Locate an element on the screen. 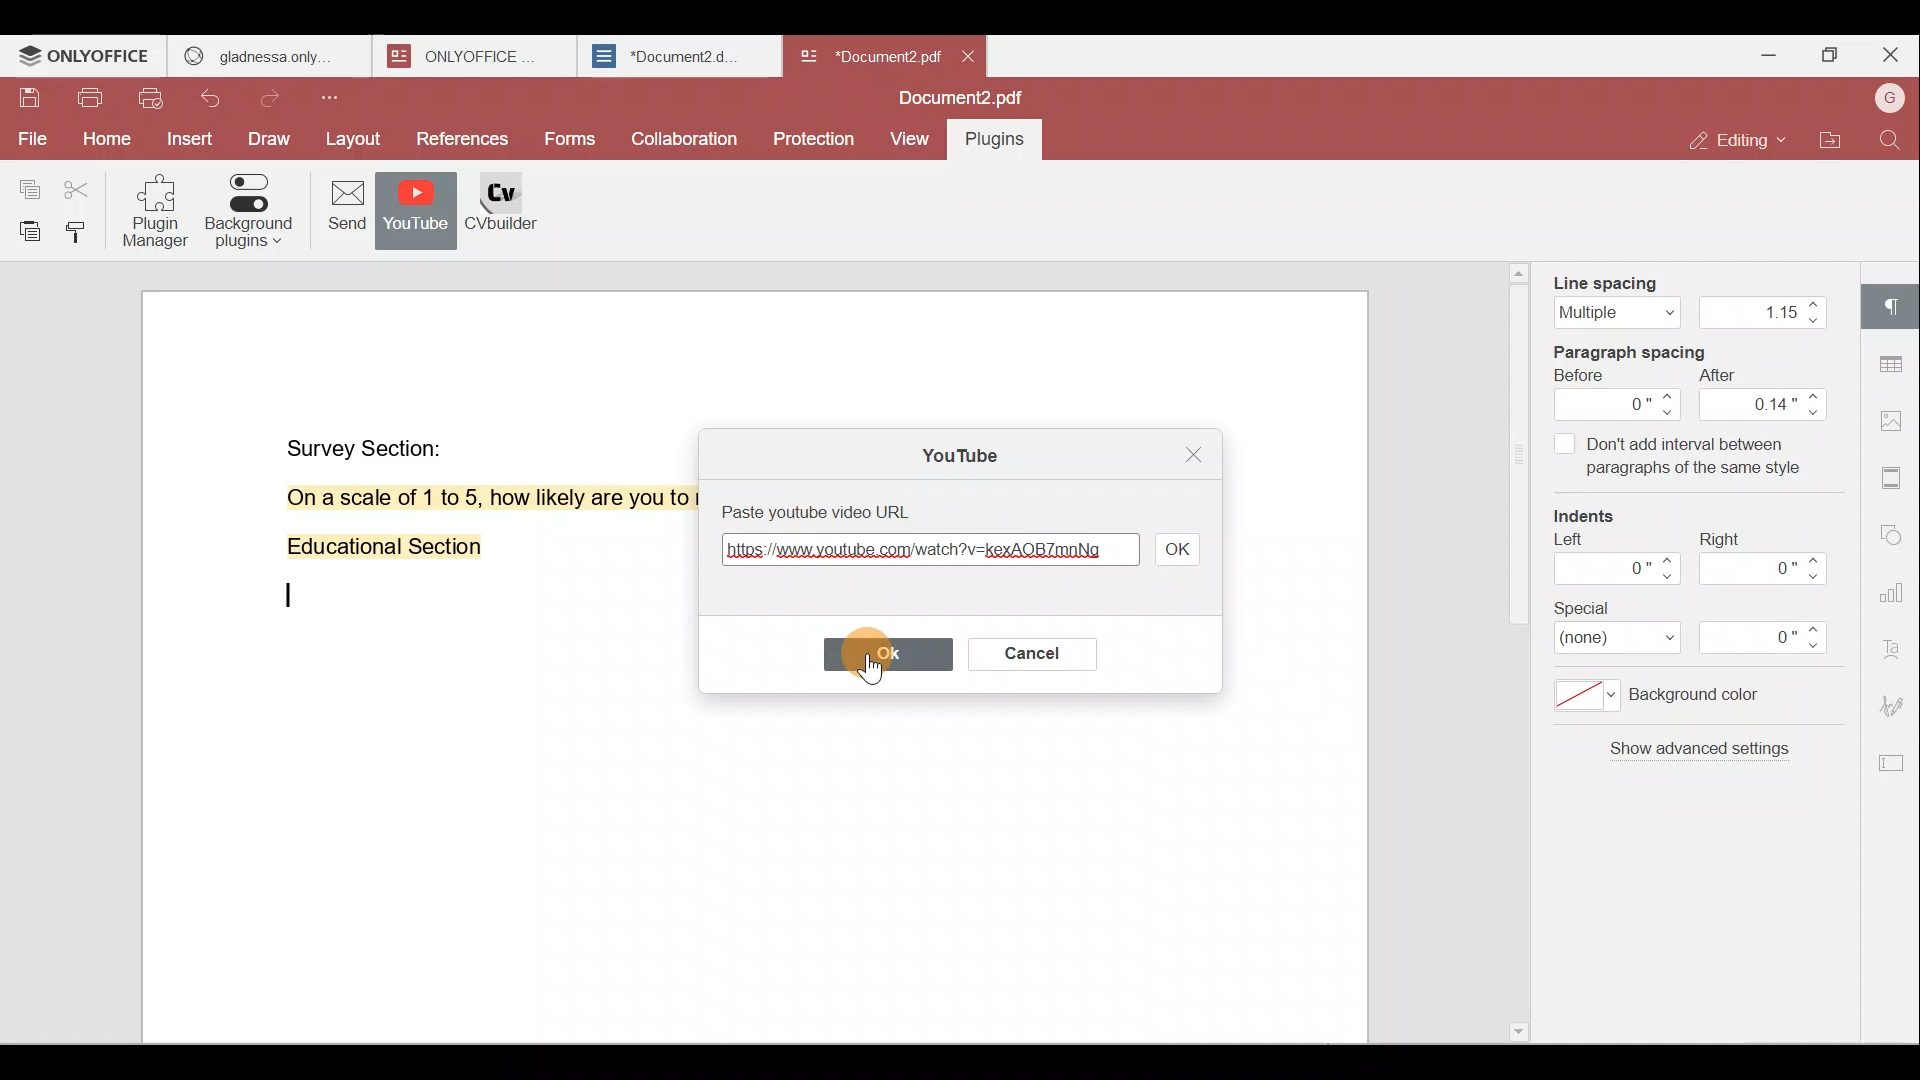 This screenshot has width=1920, height=1080. CV builder is located at coordinates (514, 216).